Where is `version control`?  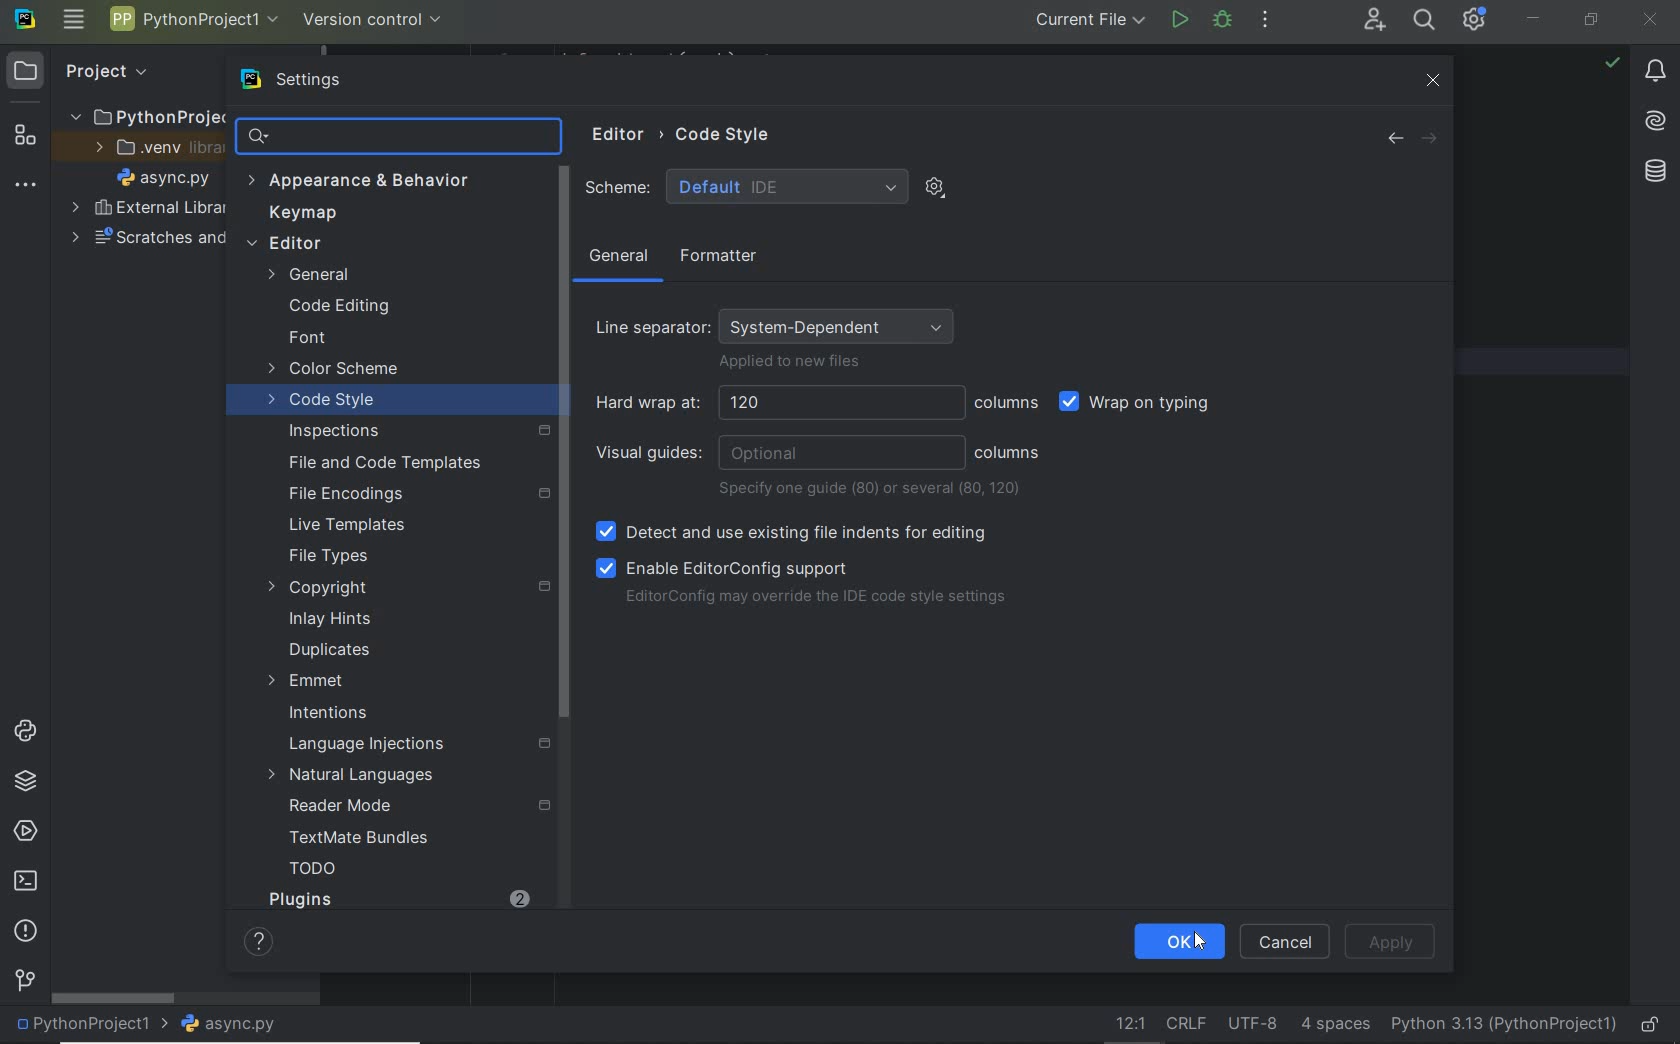 version control is located at coordinates (24, 981).